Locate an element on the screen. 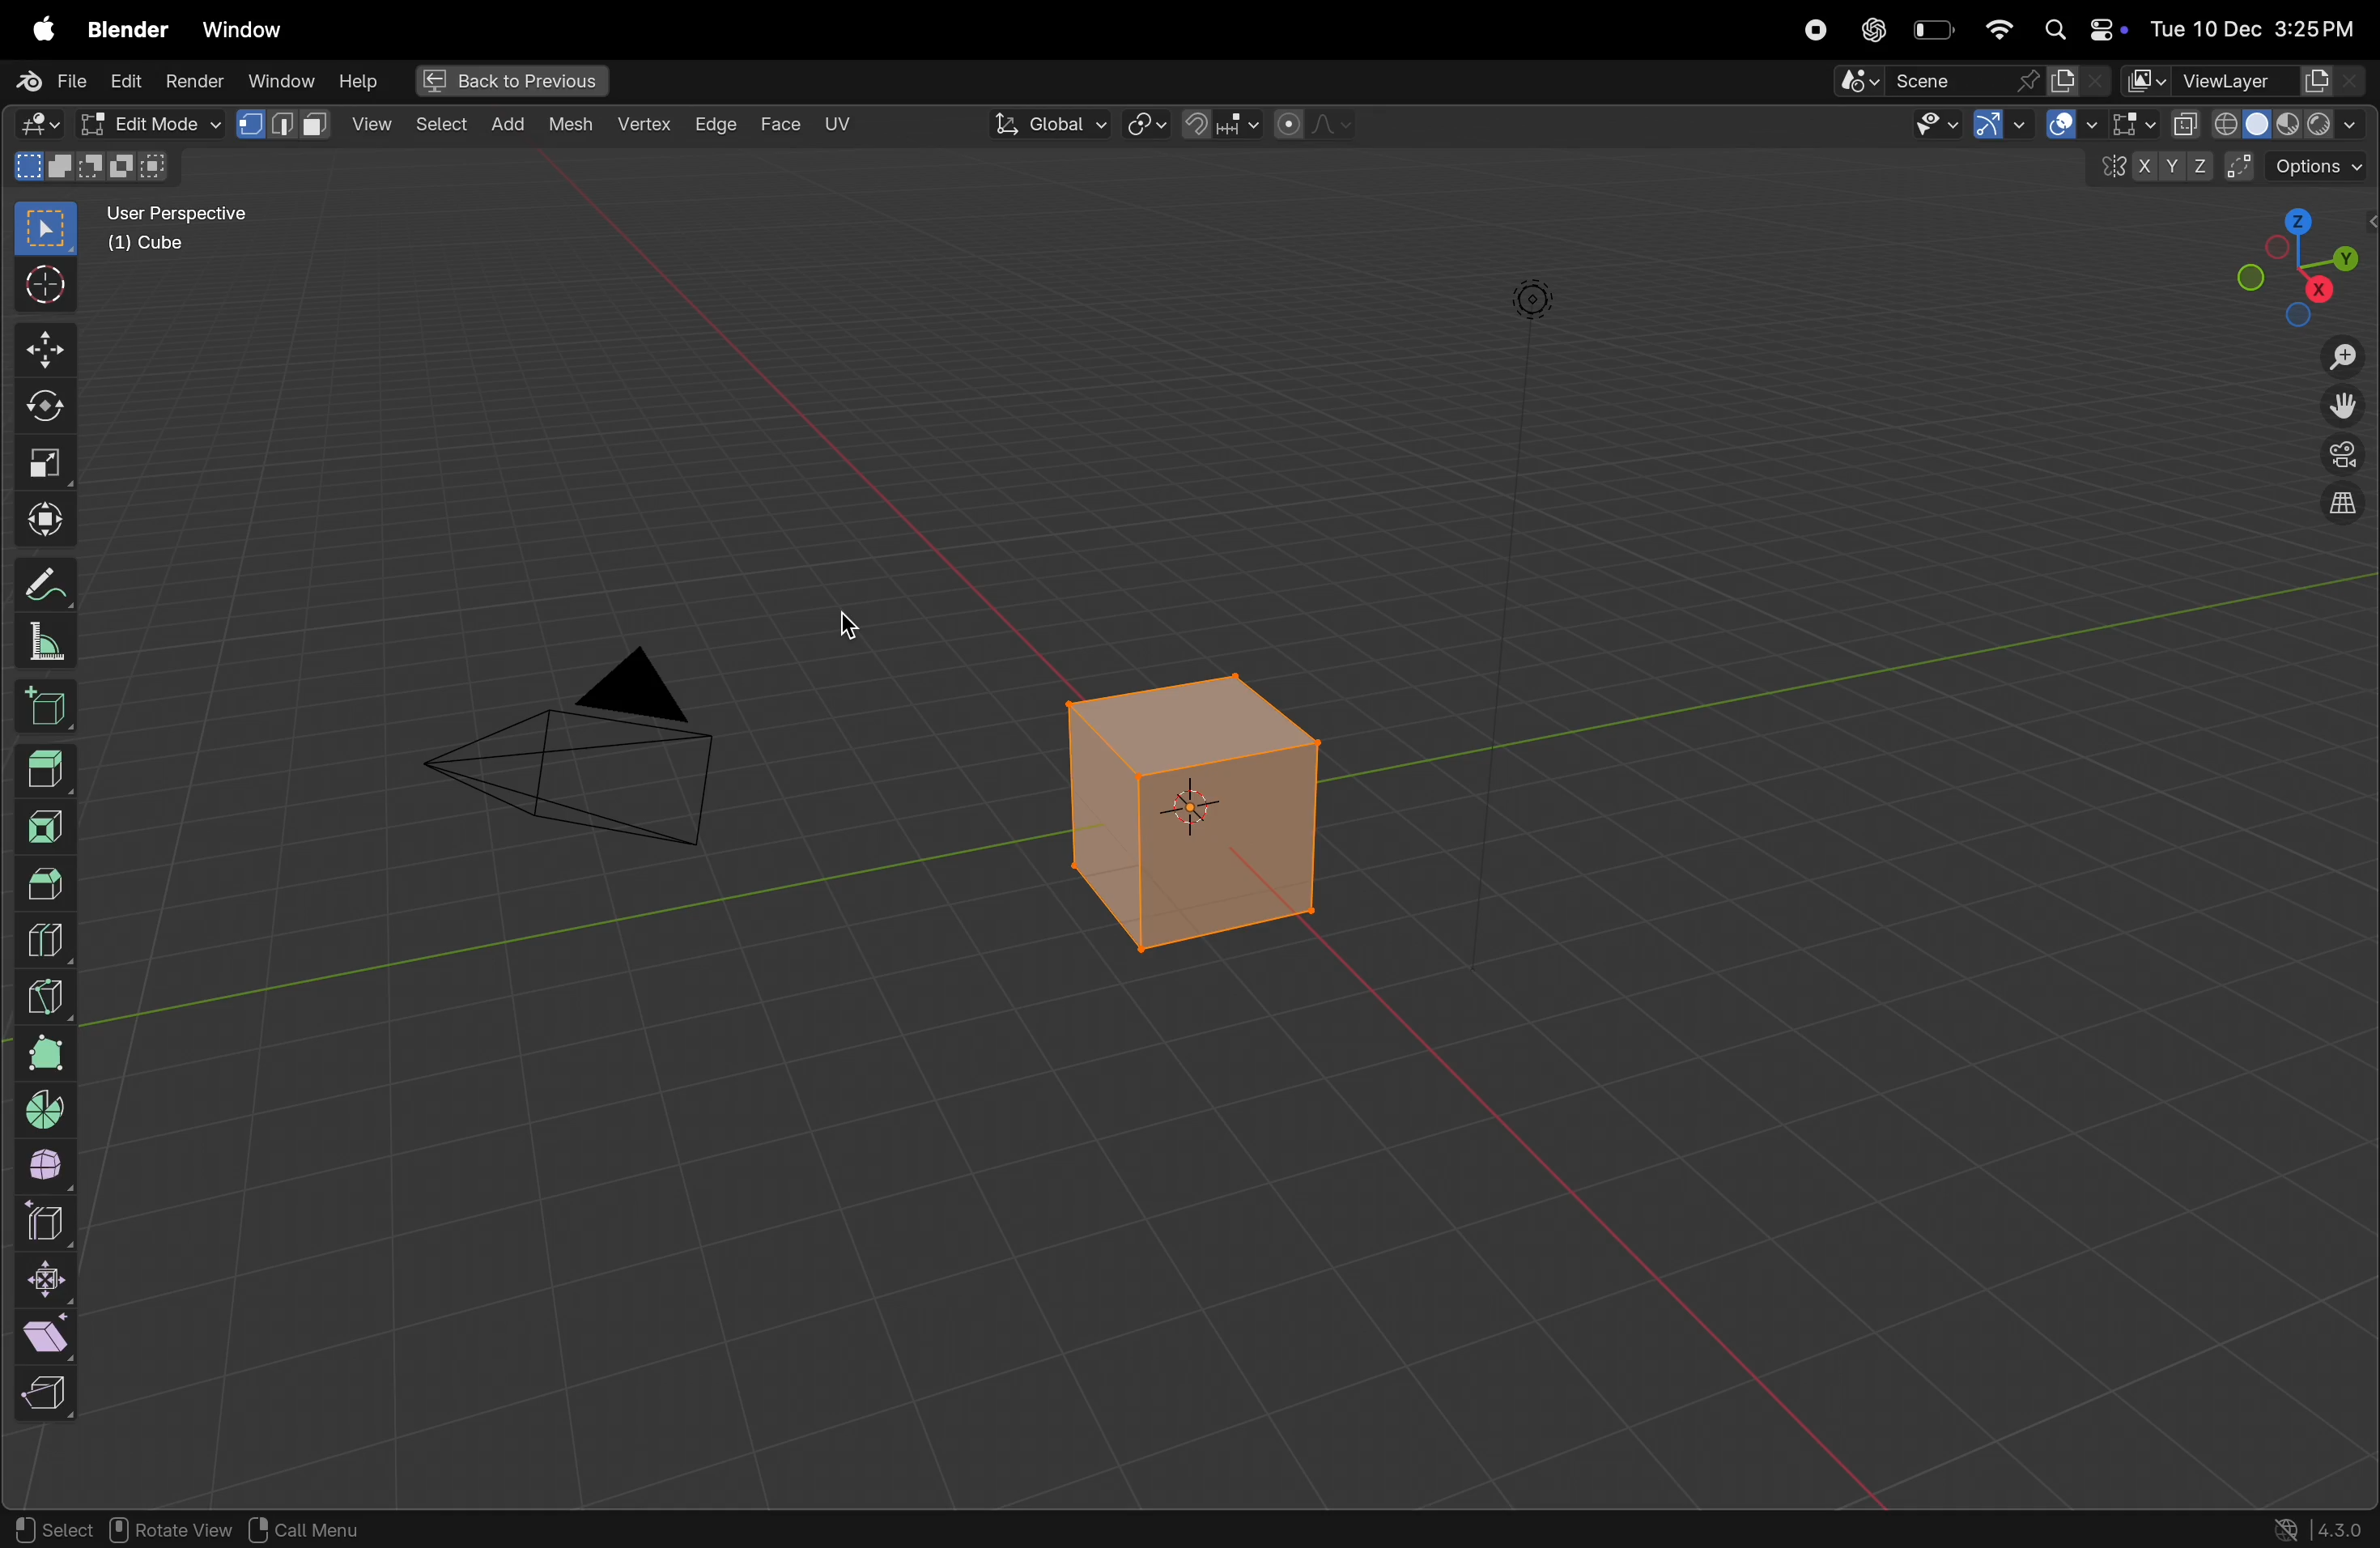 The width and height of the screenshot is (2380, 1548). apple widgets is located at coordinates (2083, 27).